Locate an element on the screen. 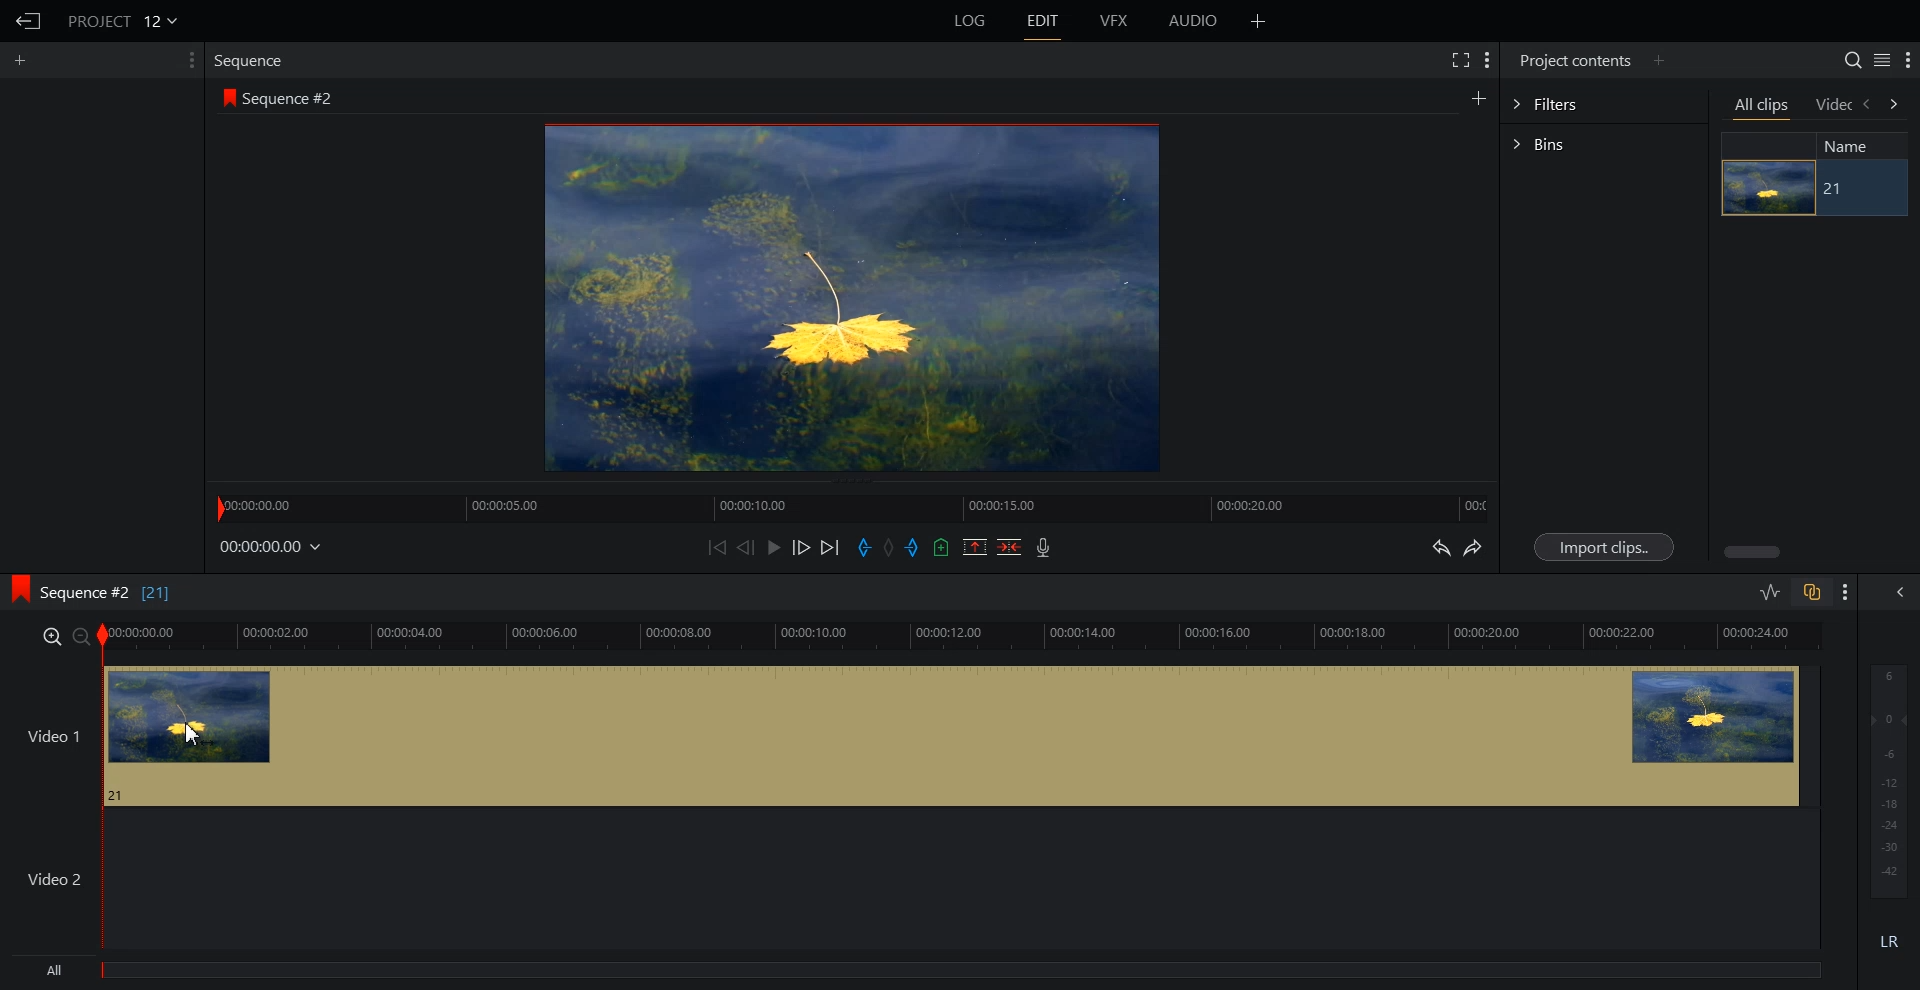 This screenshot has height=990, width=1920. Show Setting Menu is located at coordinates (1846, 593).